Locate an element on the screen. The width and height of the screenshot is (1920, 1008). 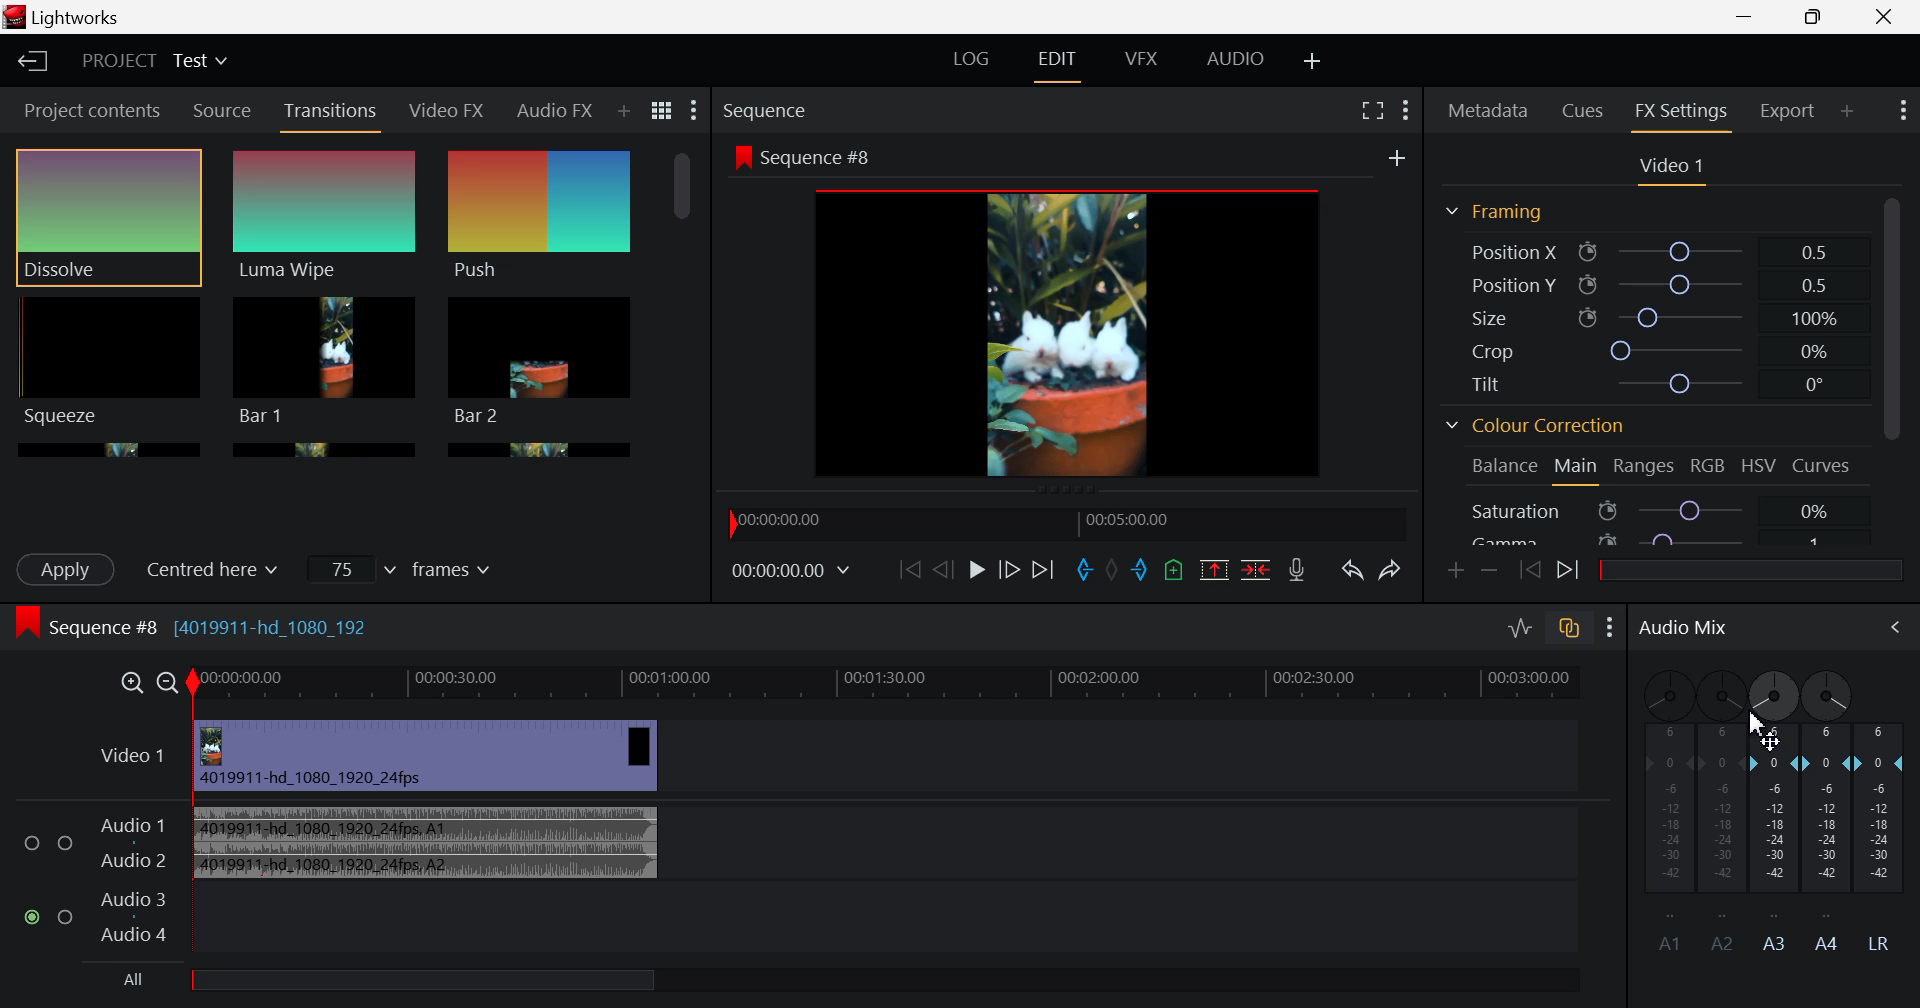
VFX Layout is located at coordinates (1142, 63).